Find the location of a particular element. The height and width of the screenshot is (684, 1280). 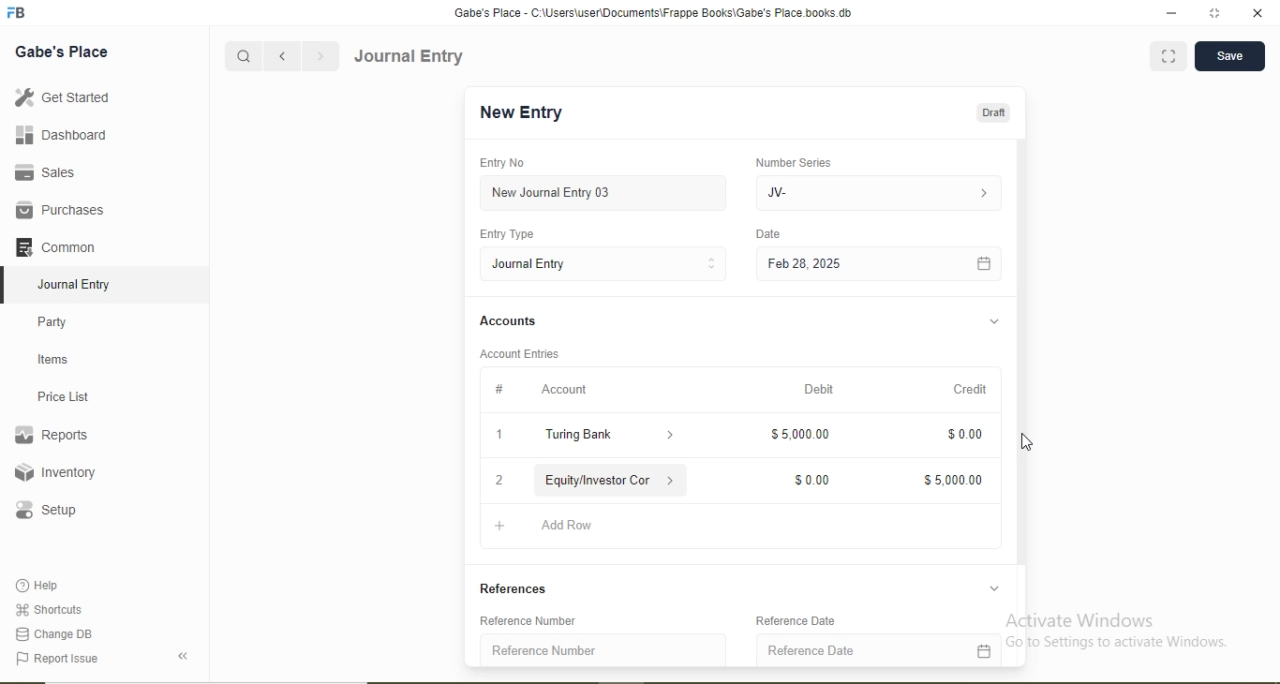

Account is located at coordinates (564, 390).